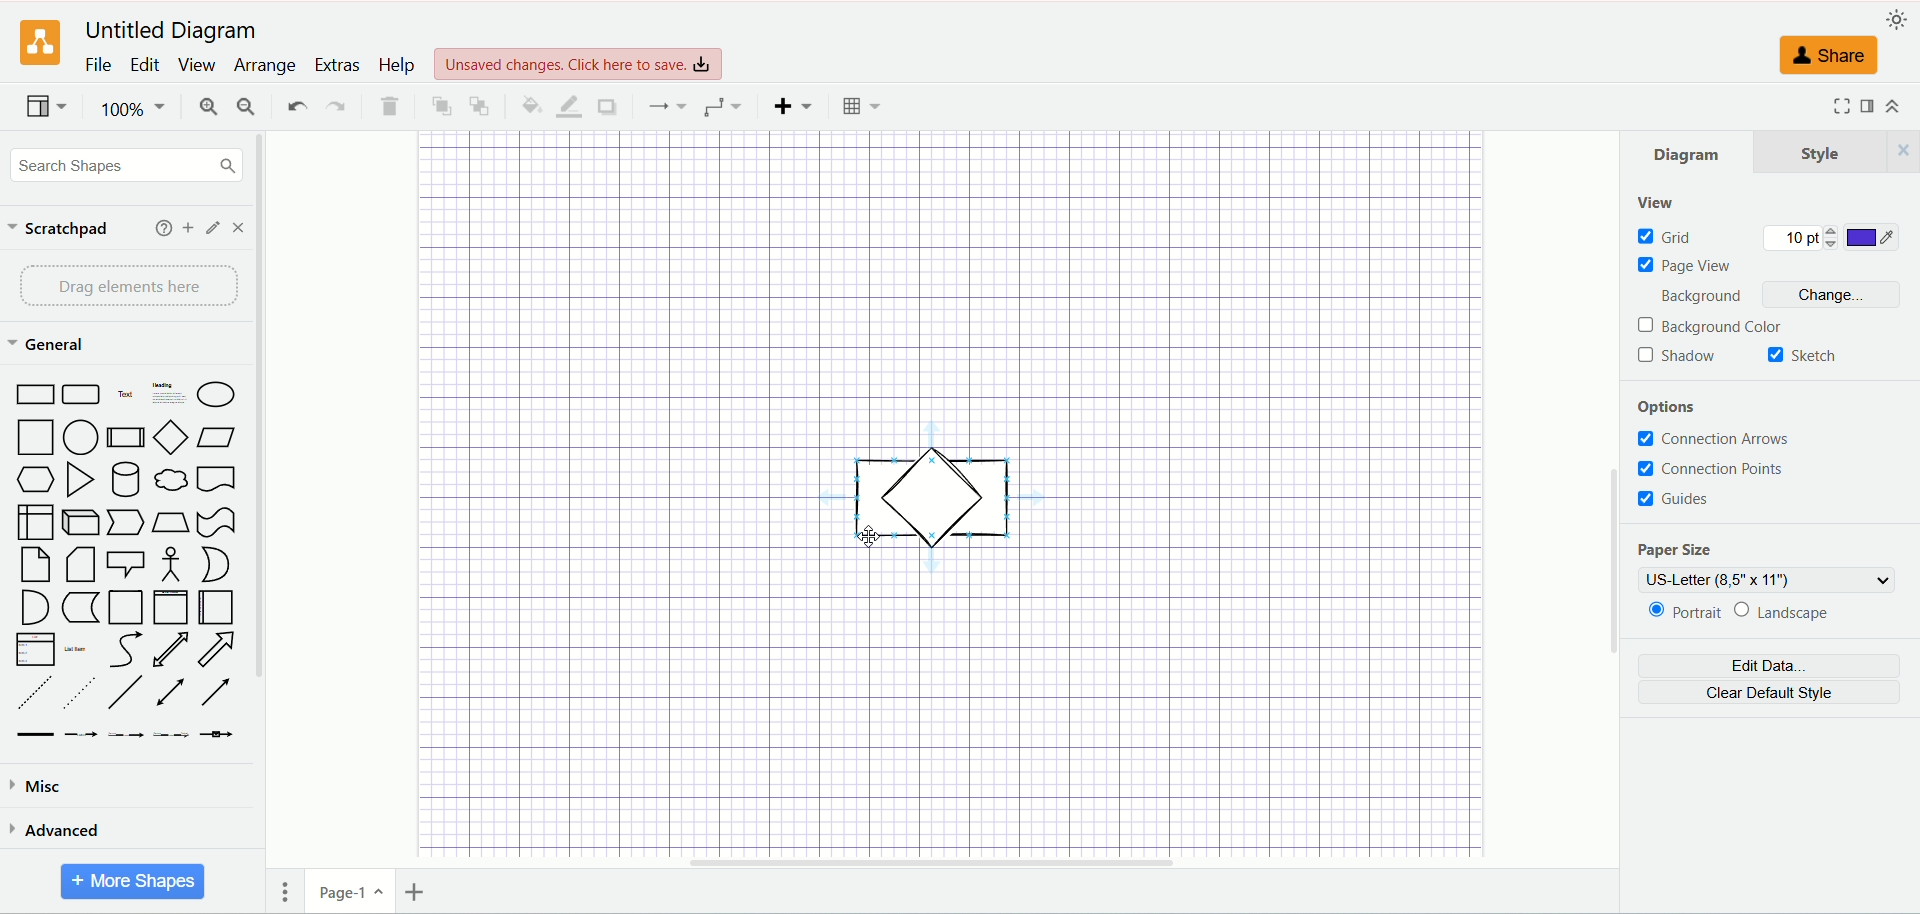  What do you see at coordinates (221, 692) in the screenshot?
I see `Directional Arrow` at bounding box center [221, 692].